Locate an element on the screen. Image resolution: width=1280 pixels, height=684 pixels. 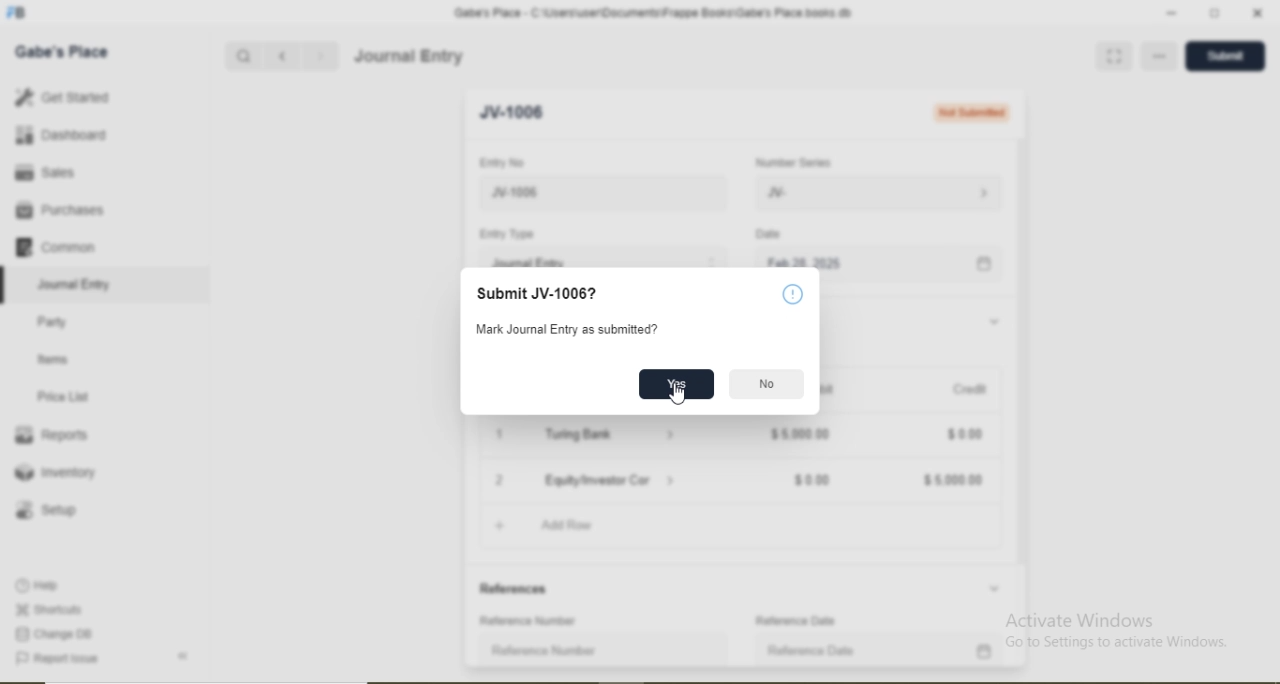
Reference Date is located at coordinates (812, 650).